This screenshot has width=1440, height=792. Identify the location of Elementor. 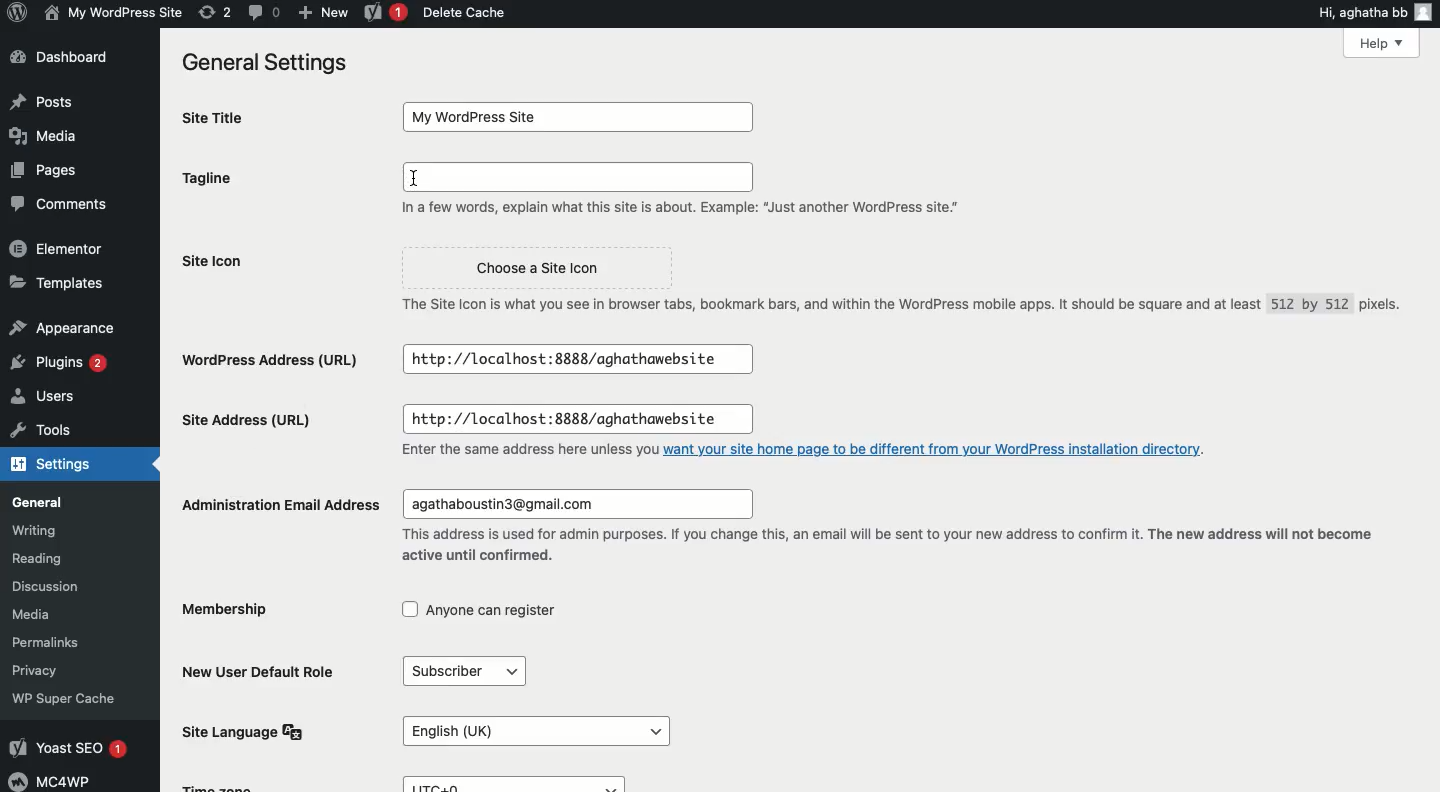
(62, 246).